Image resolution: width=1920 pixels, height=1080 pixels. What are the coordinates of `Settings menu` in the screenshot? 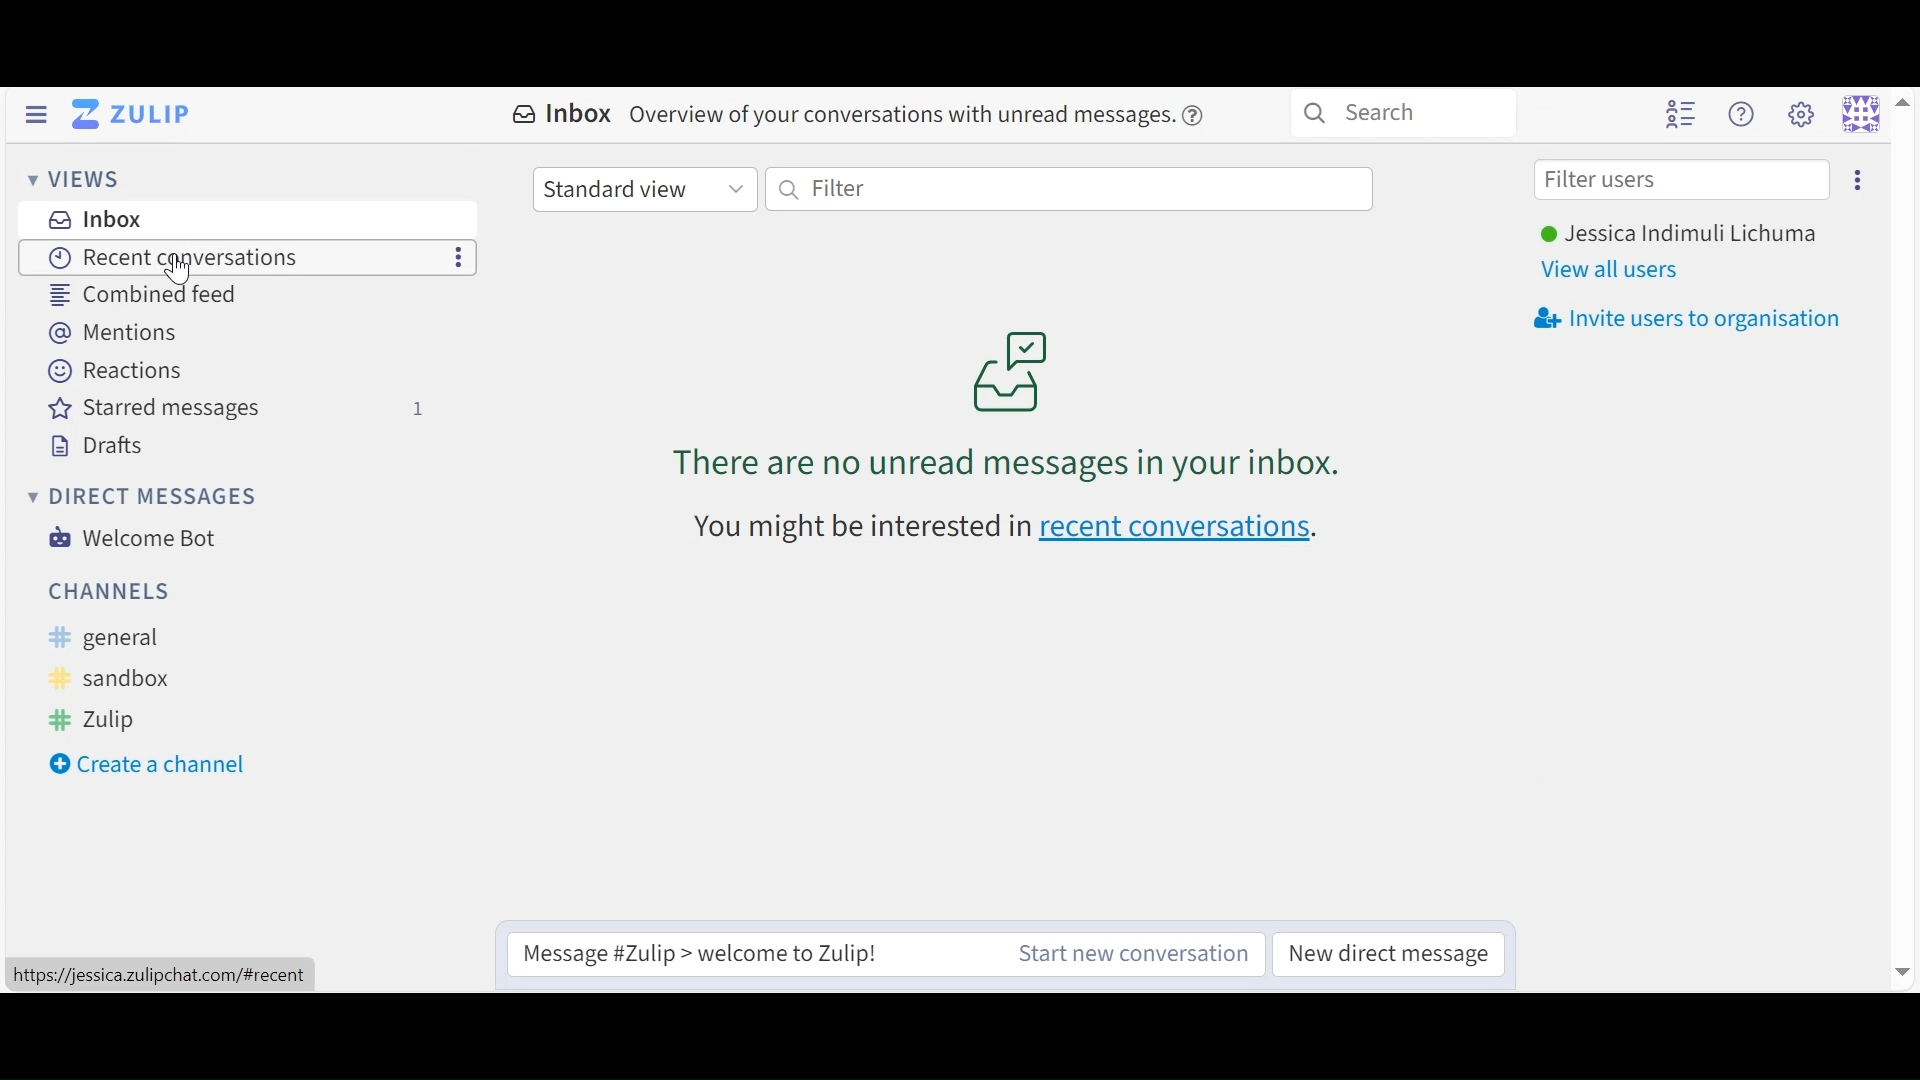 It's located at (1805, 113).